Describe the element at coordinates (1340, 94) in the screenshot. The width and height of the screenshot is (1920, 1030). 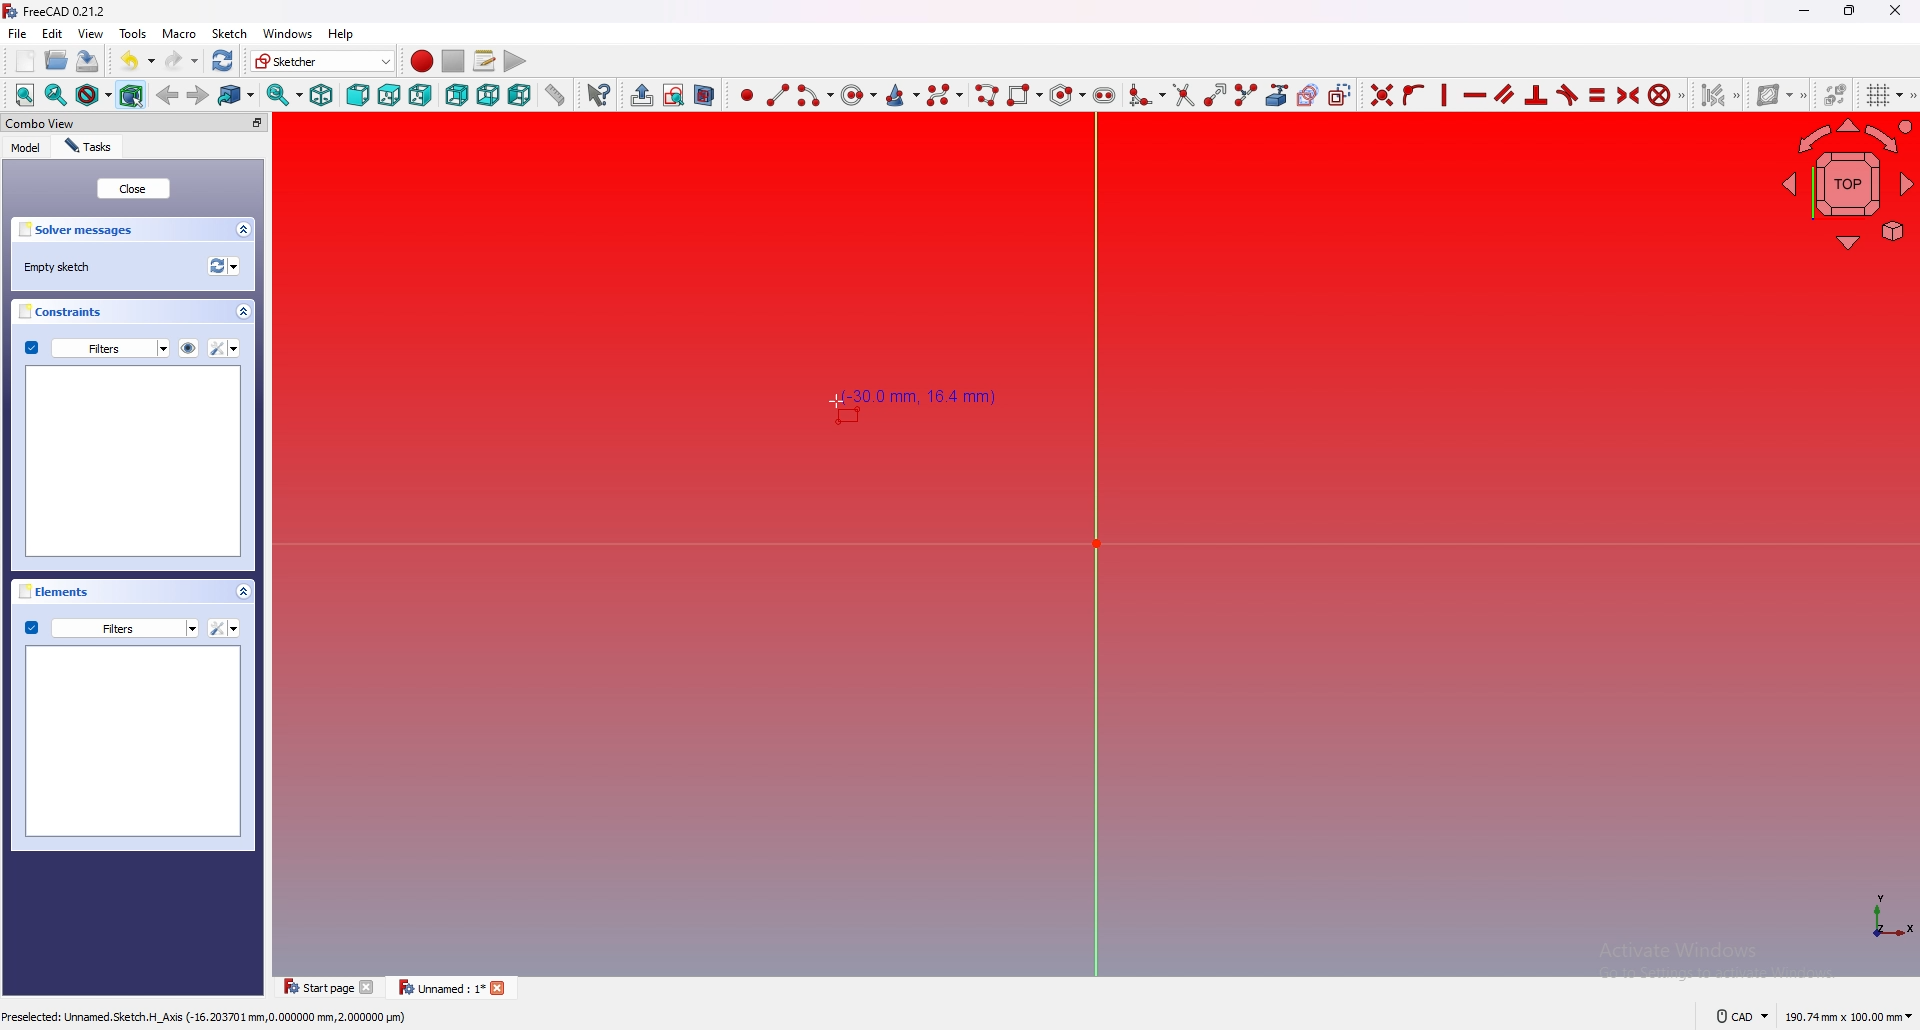
I see `toggle construction geometry` at that location.